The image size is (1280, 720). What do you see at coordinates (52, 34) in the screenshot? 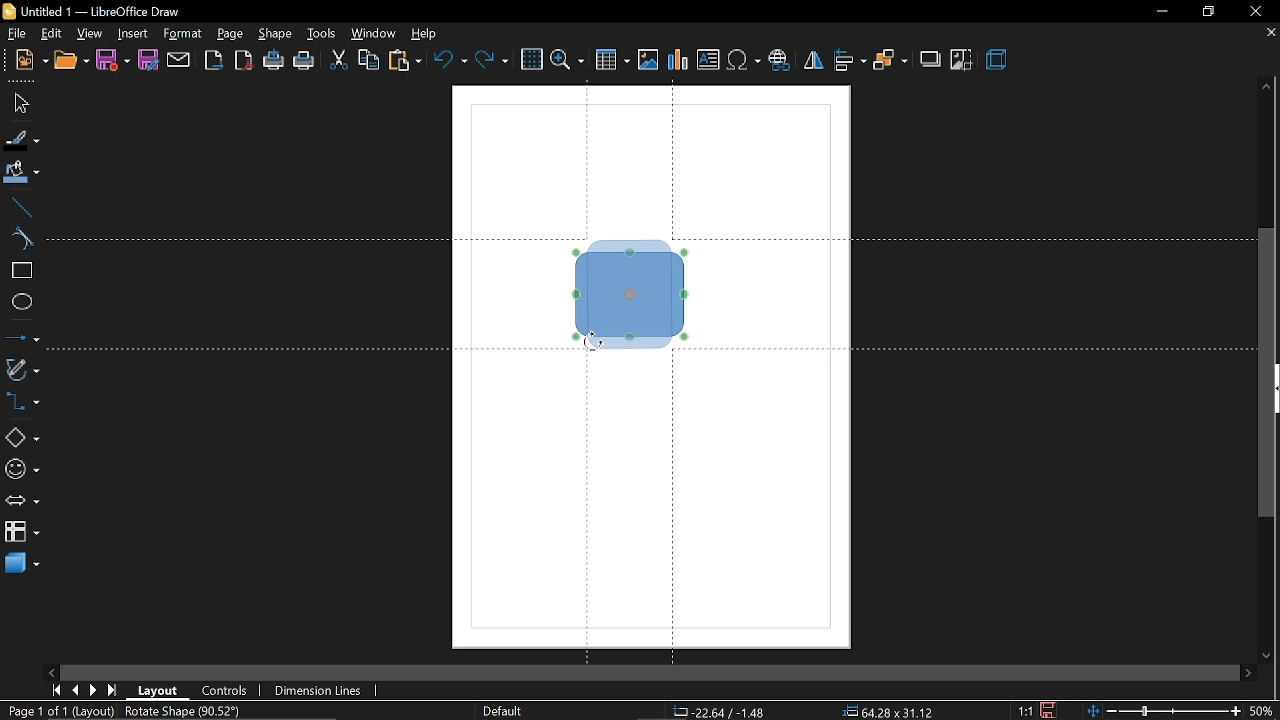
I see `edit` at bounding box center [52, 34].